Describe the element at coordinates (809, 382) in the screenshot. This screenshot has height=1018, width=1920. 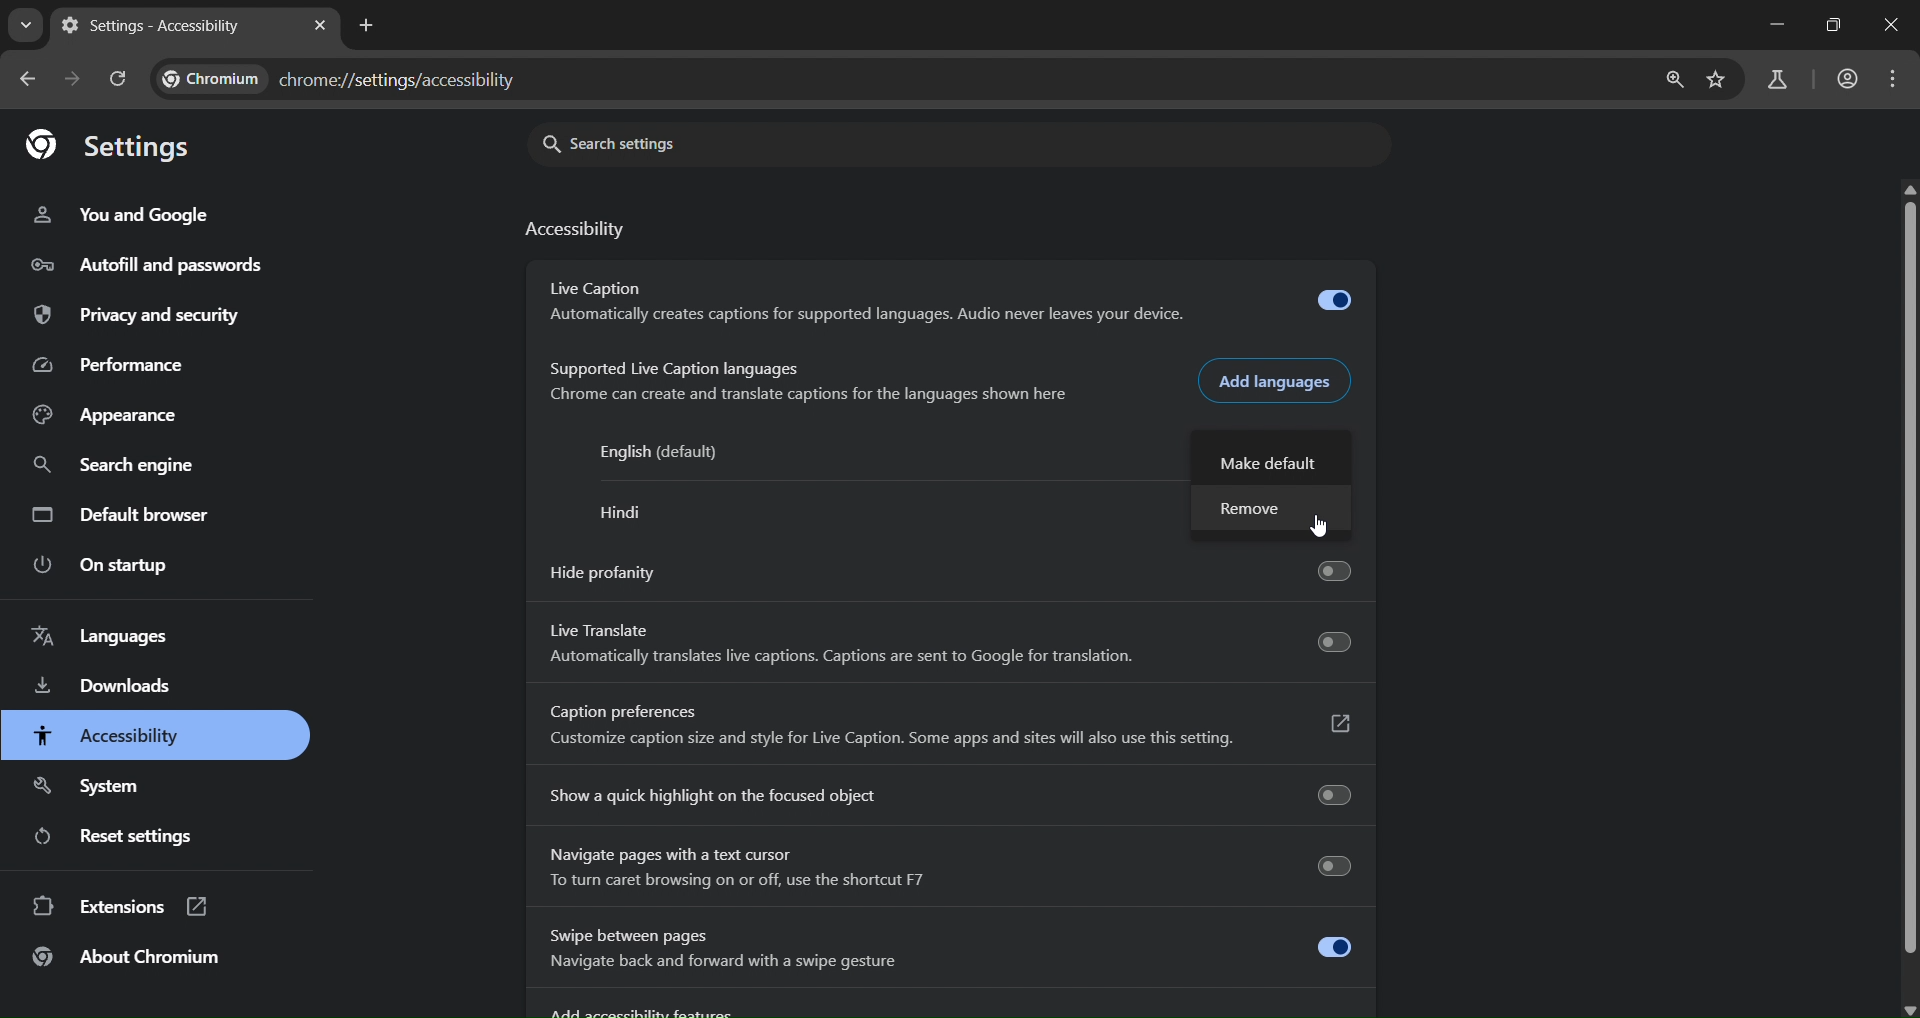
I see `Supported Live Caption languages
Chrome can create and translate captions for the languages shown here` at that location.